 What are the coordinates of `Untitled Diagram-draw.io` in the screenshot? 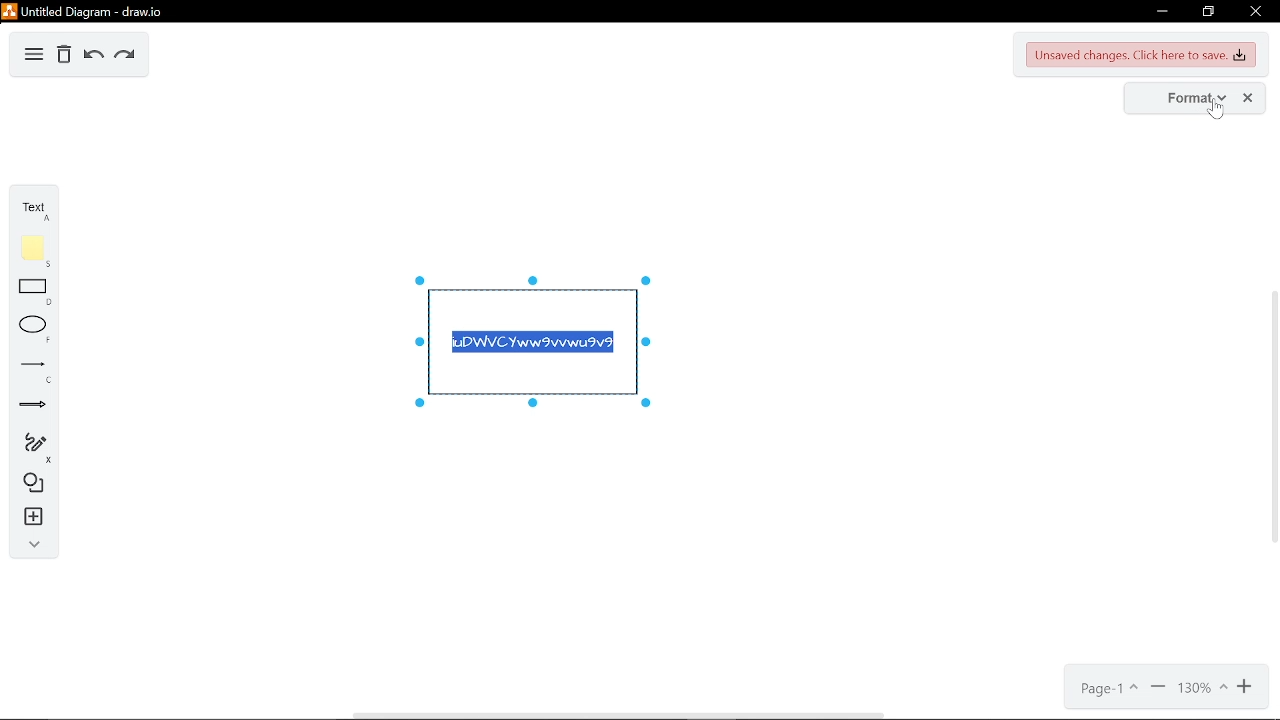 It's located at (86, 11).